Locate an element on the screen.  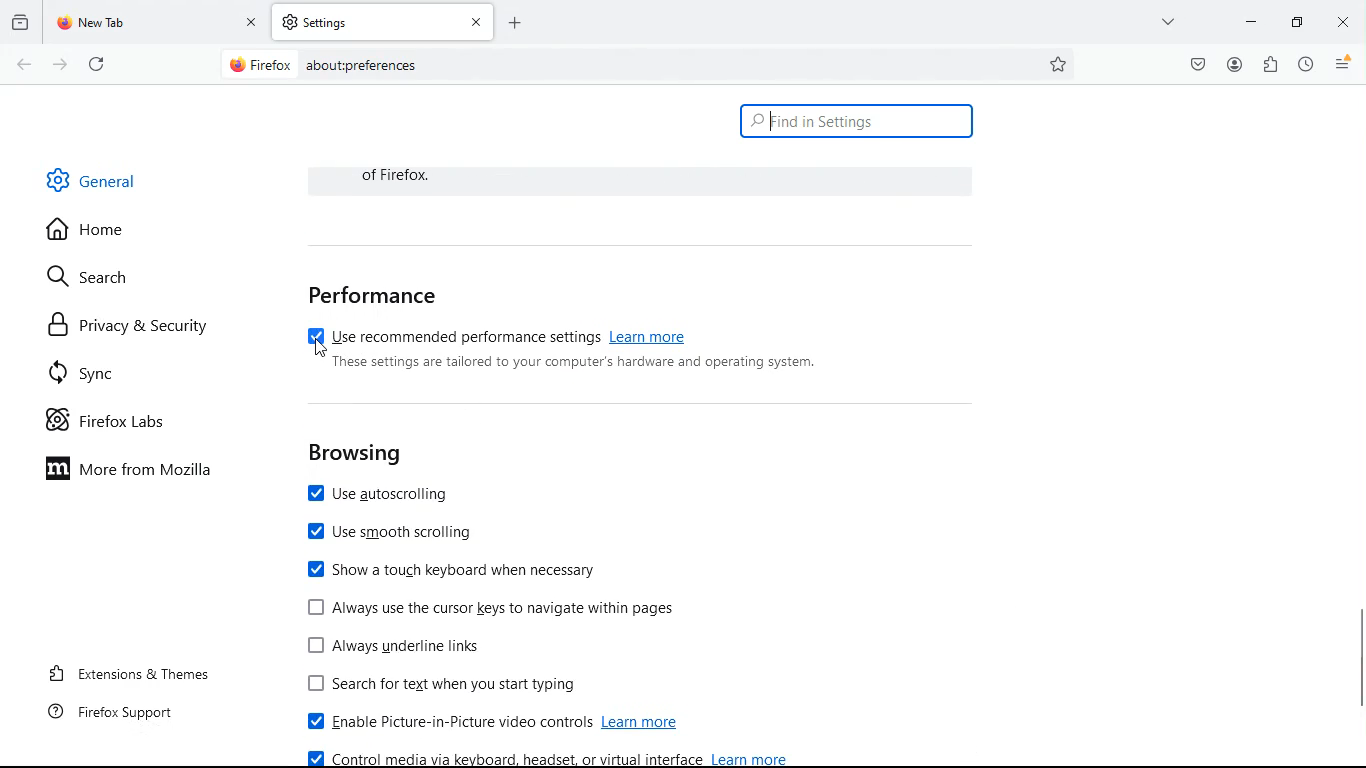
privacy & security is located at coordinates (130, 325).